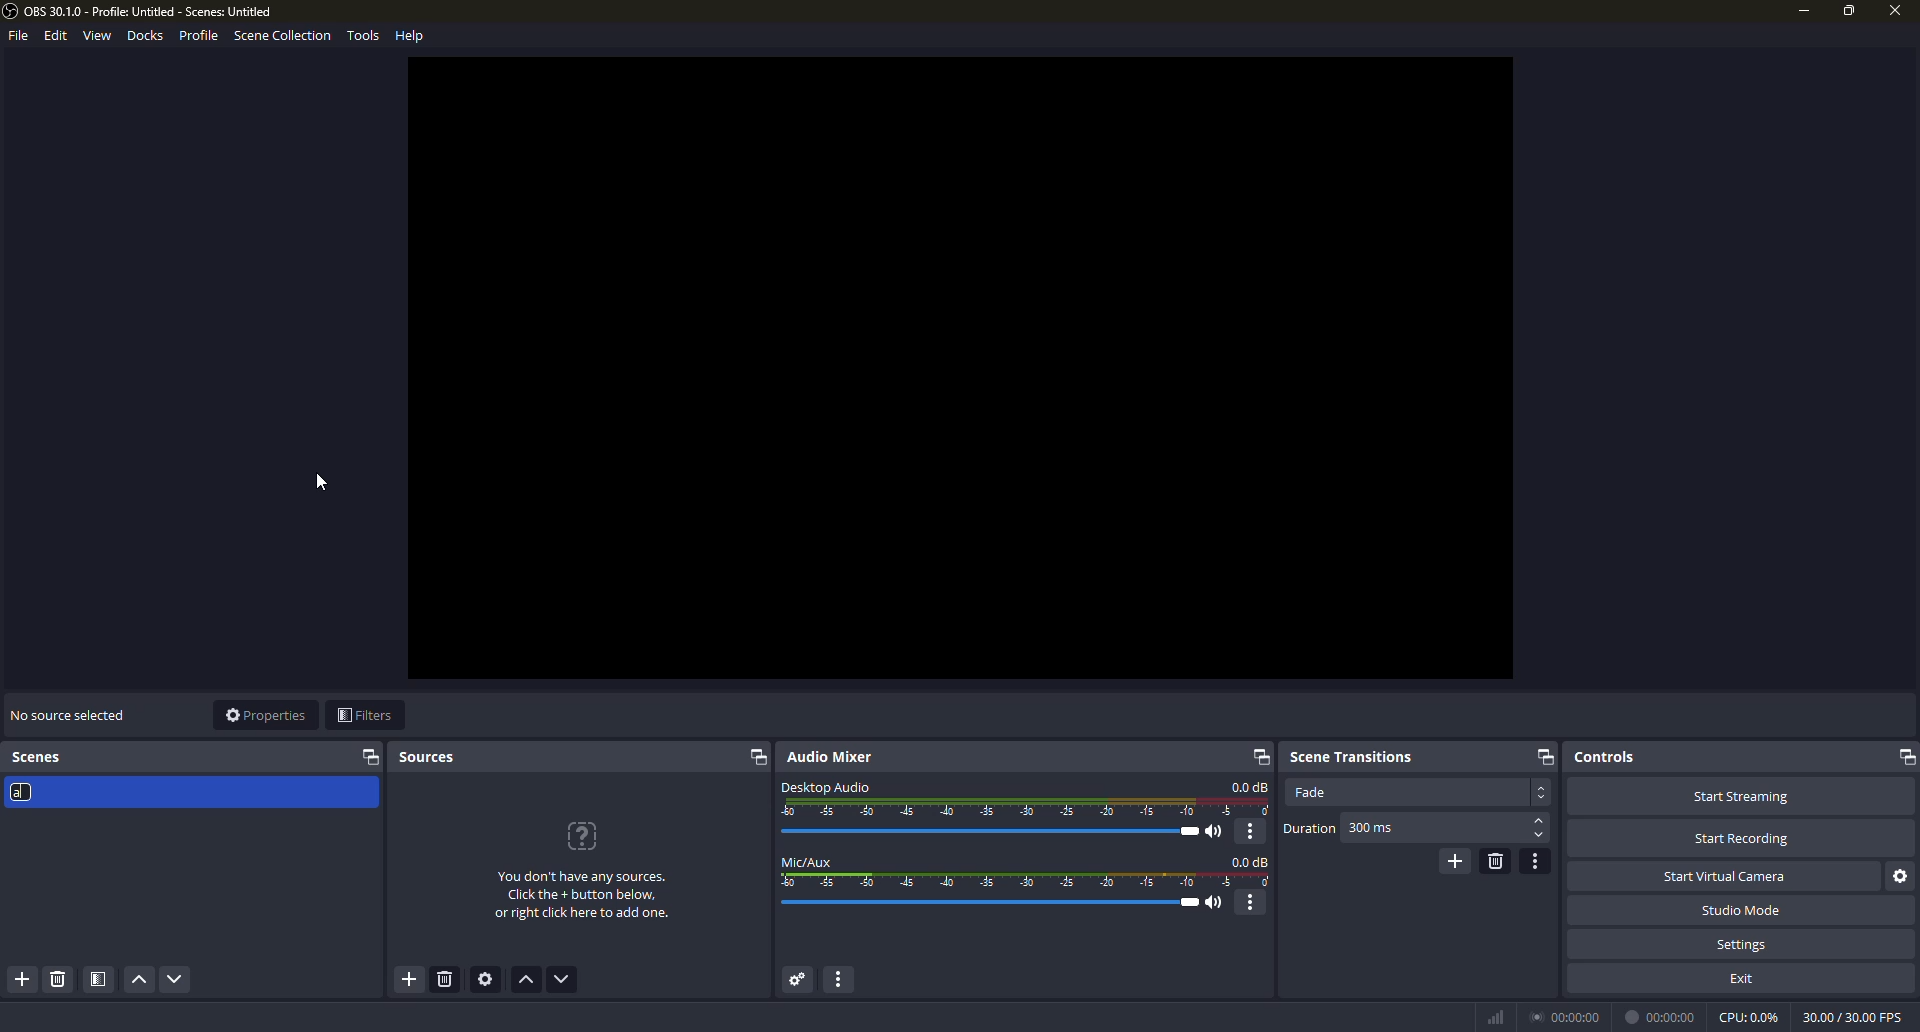  What do you see at coordinates (1542, 792) in the screenshot?
I see `drop down` at bounding box center [1542, 792].